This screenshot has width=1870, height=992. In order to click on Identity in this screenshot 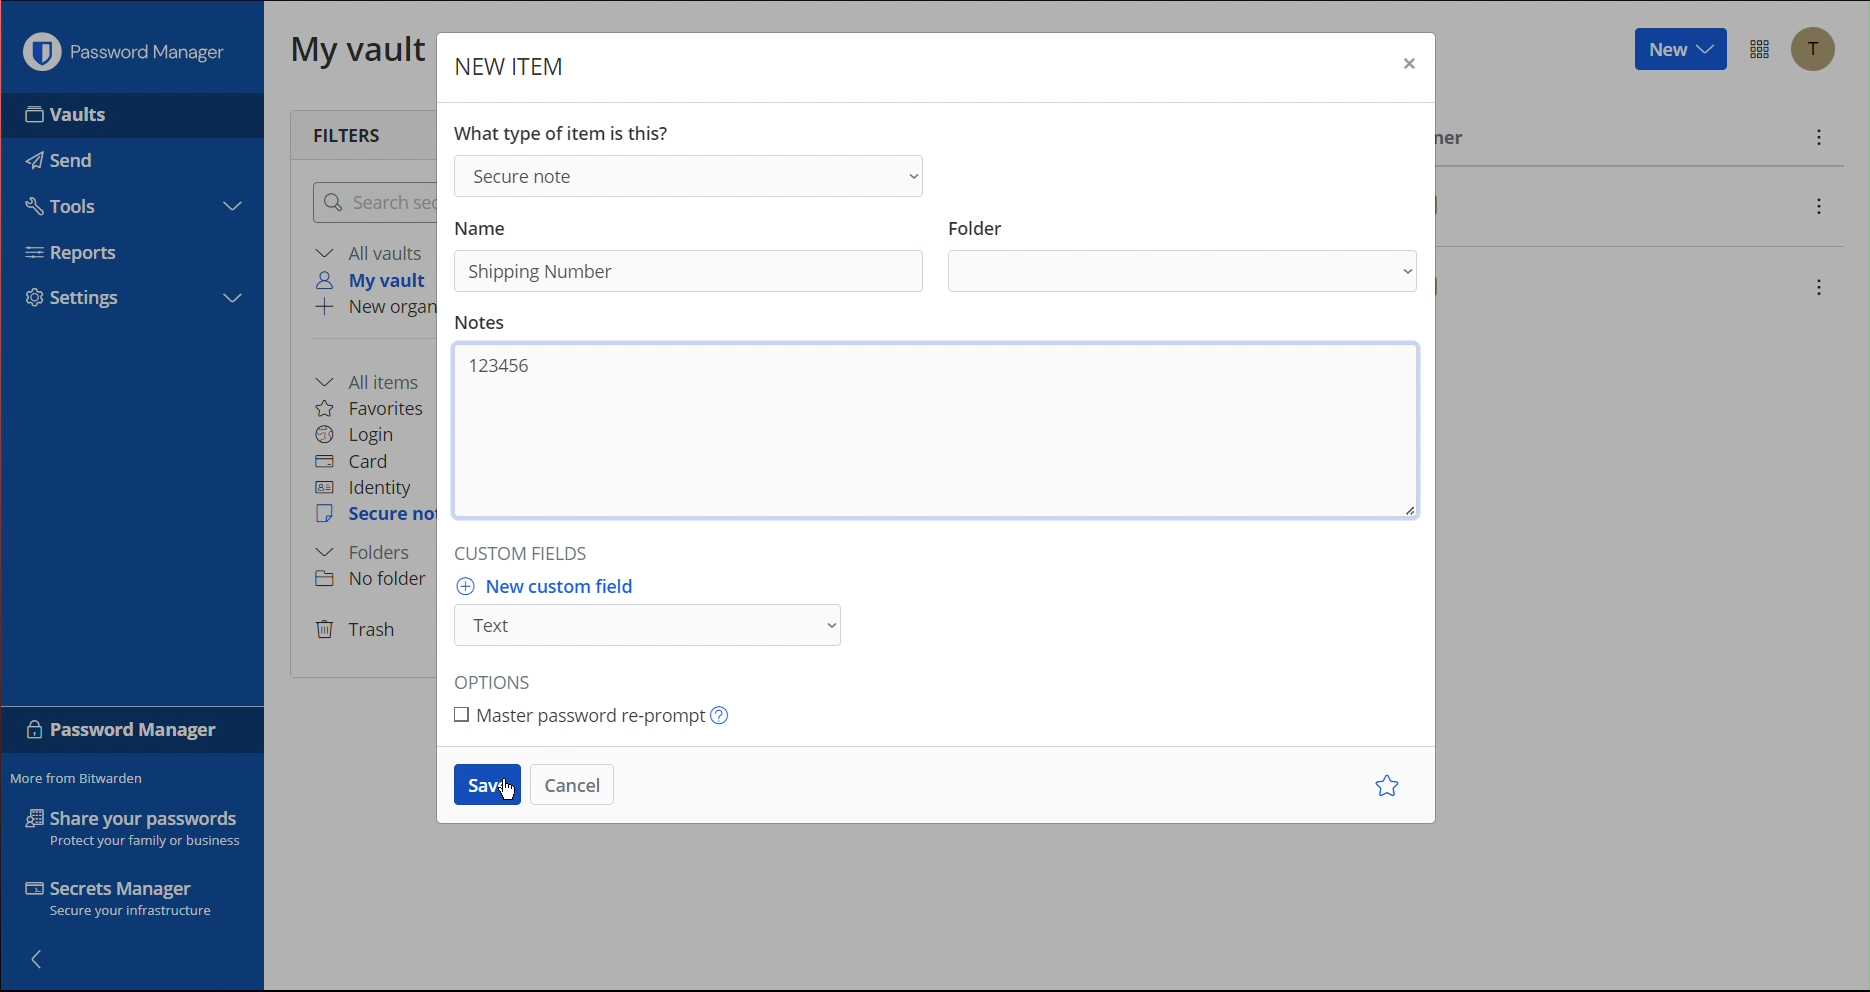, I will do `click(368, 487)`.